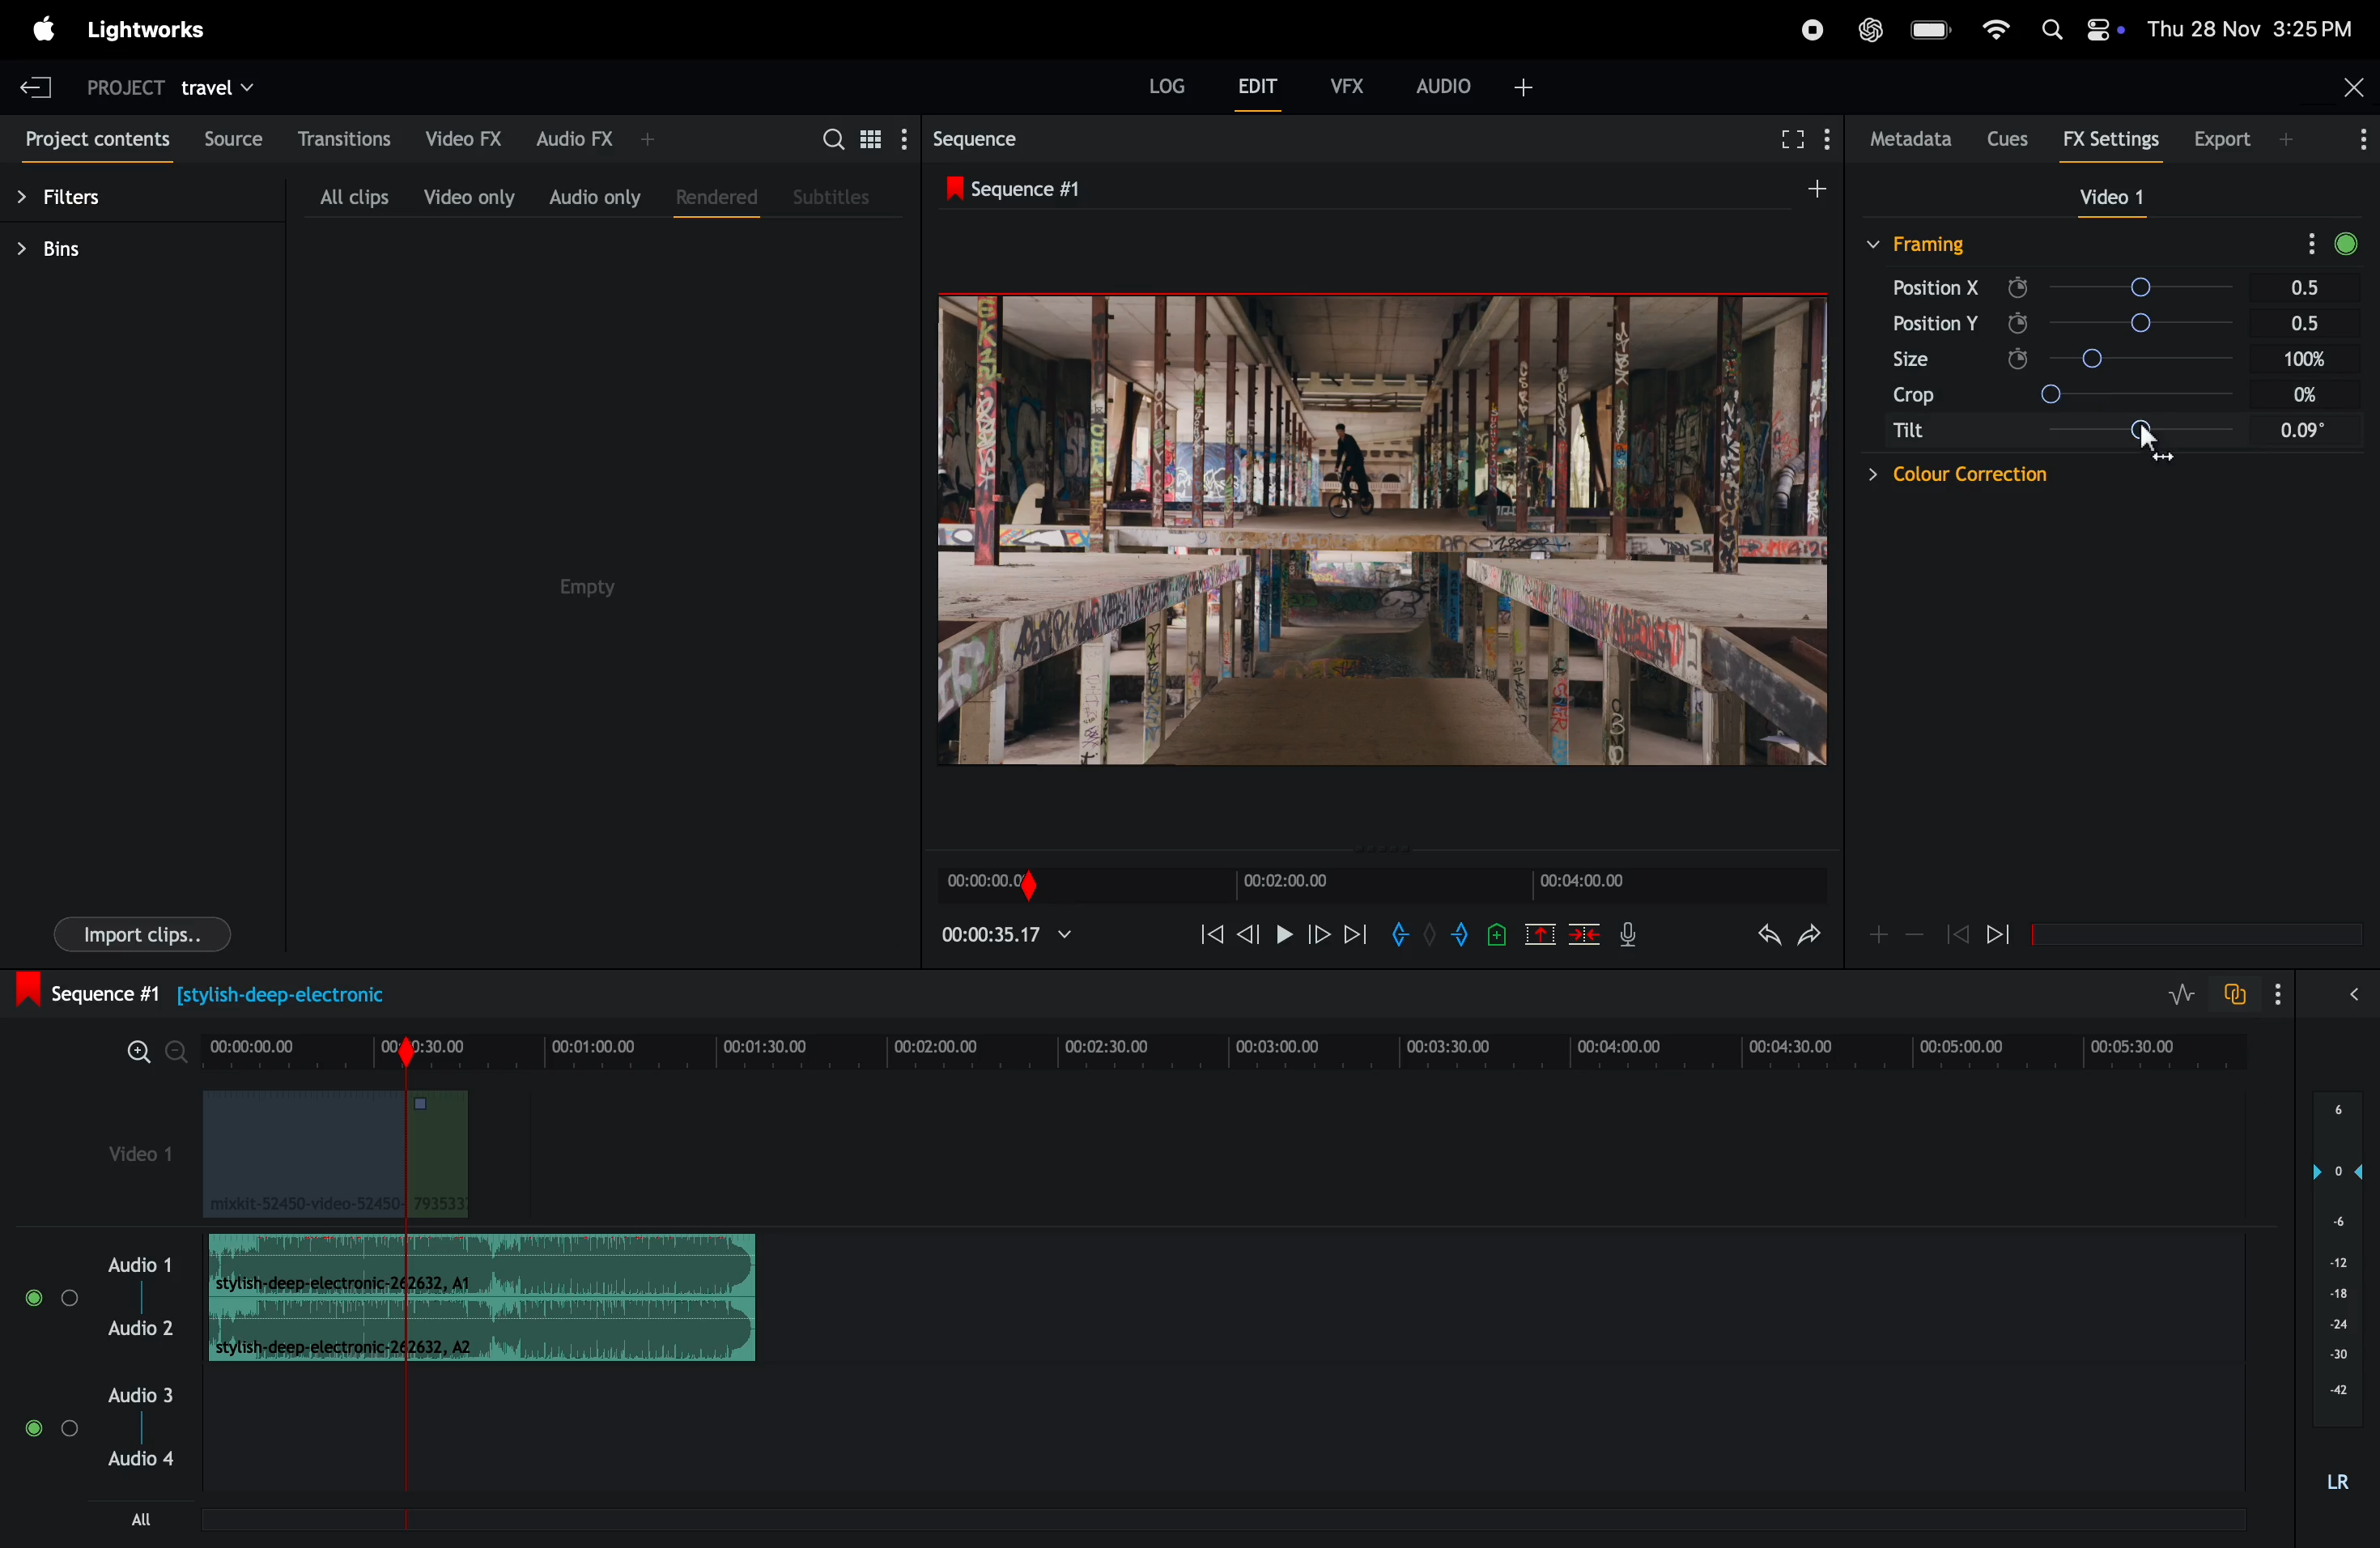 This screenshot has height=1548, width=2380. I want to click on time frame, so click(1231, 1047).